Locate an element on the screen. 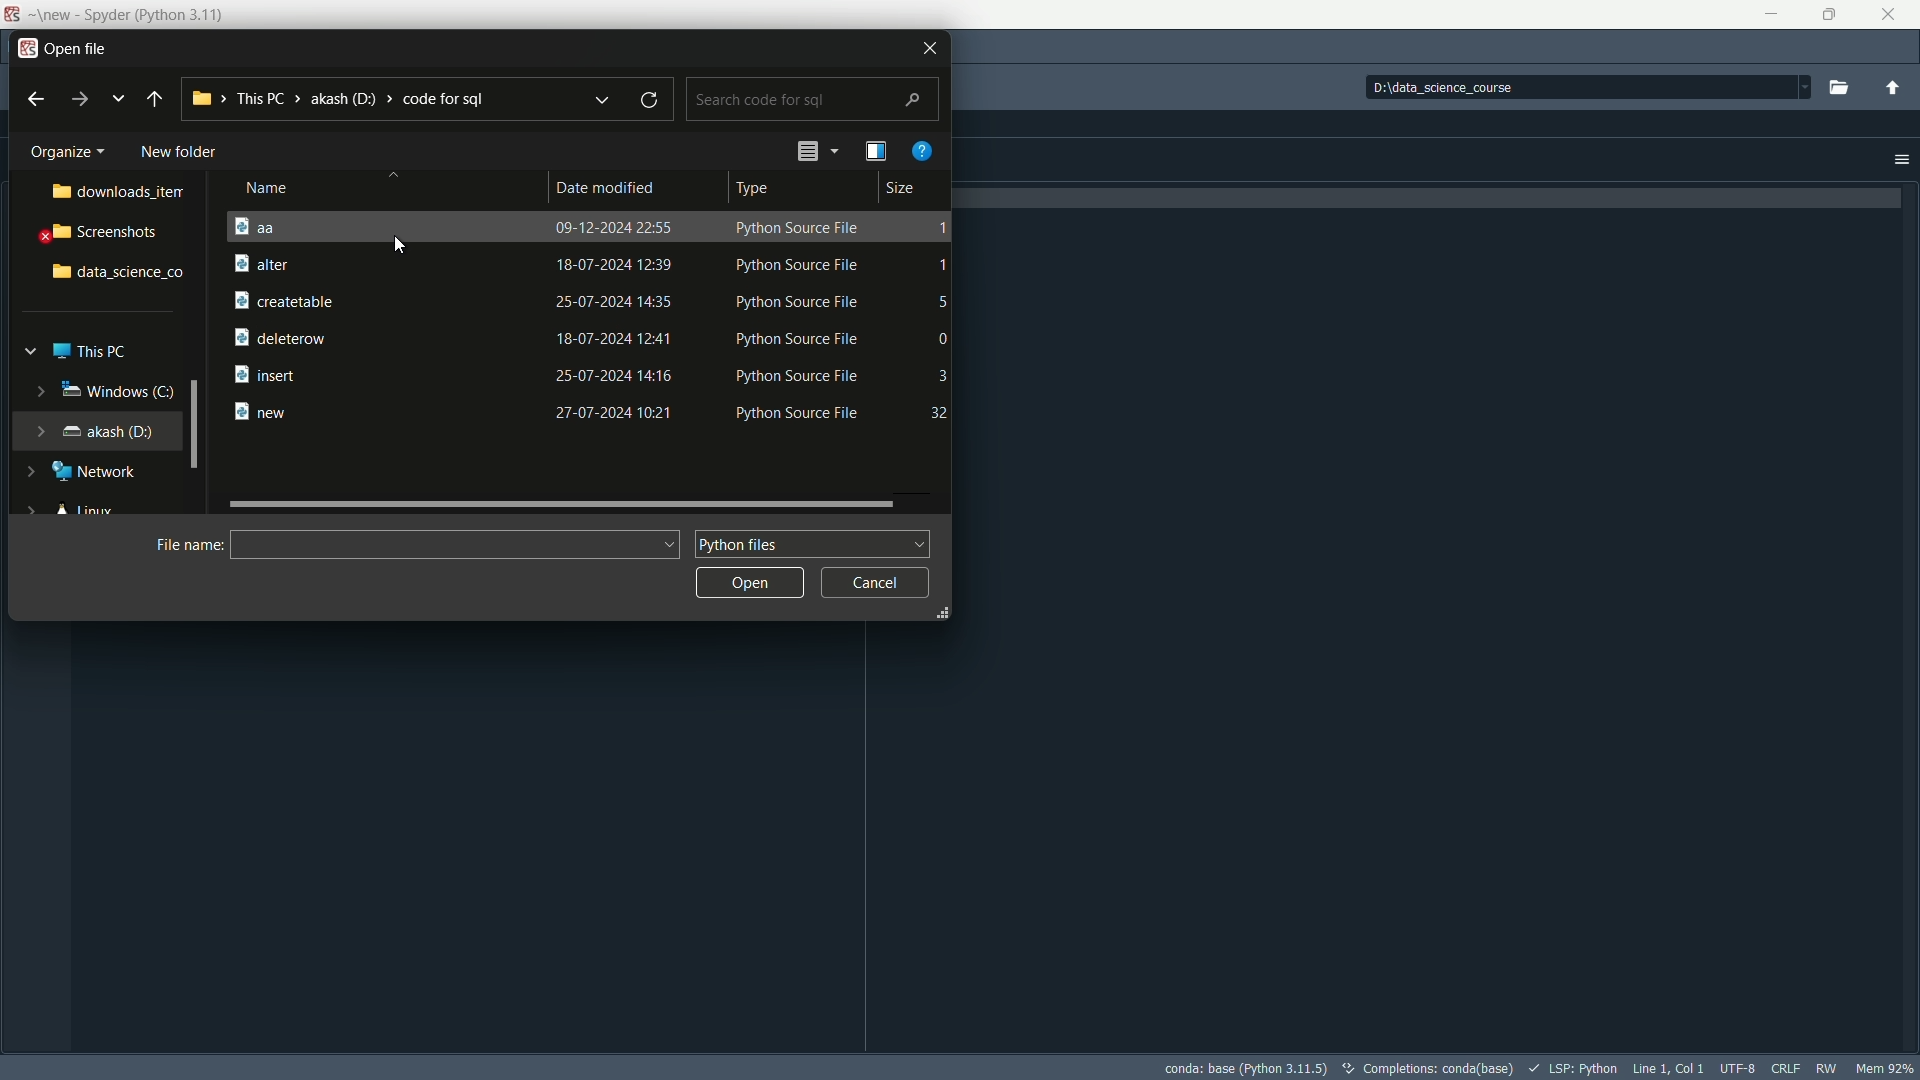 This screenshot has width=1920, height=1080. directory is located at coordinates (345, 97).